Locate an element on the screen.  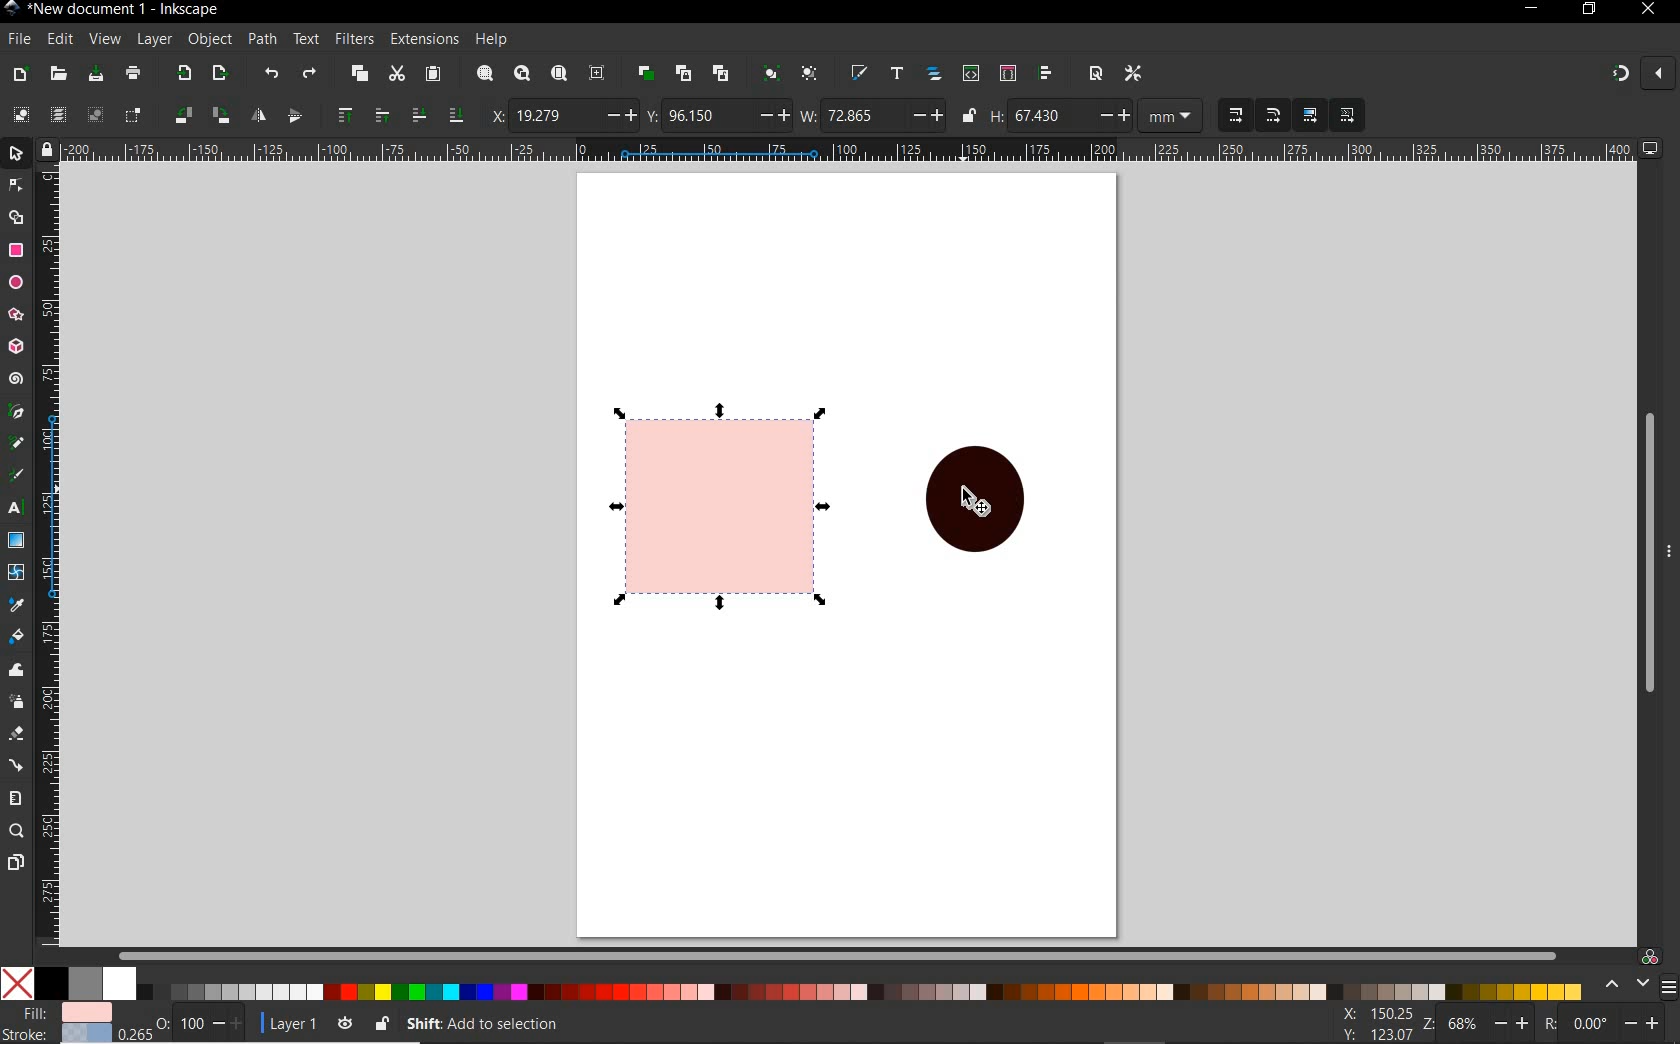
layer is located at coordinates (155, 38).